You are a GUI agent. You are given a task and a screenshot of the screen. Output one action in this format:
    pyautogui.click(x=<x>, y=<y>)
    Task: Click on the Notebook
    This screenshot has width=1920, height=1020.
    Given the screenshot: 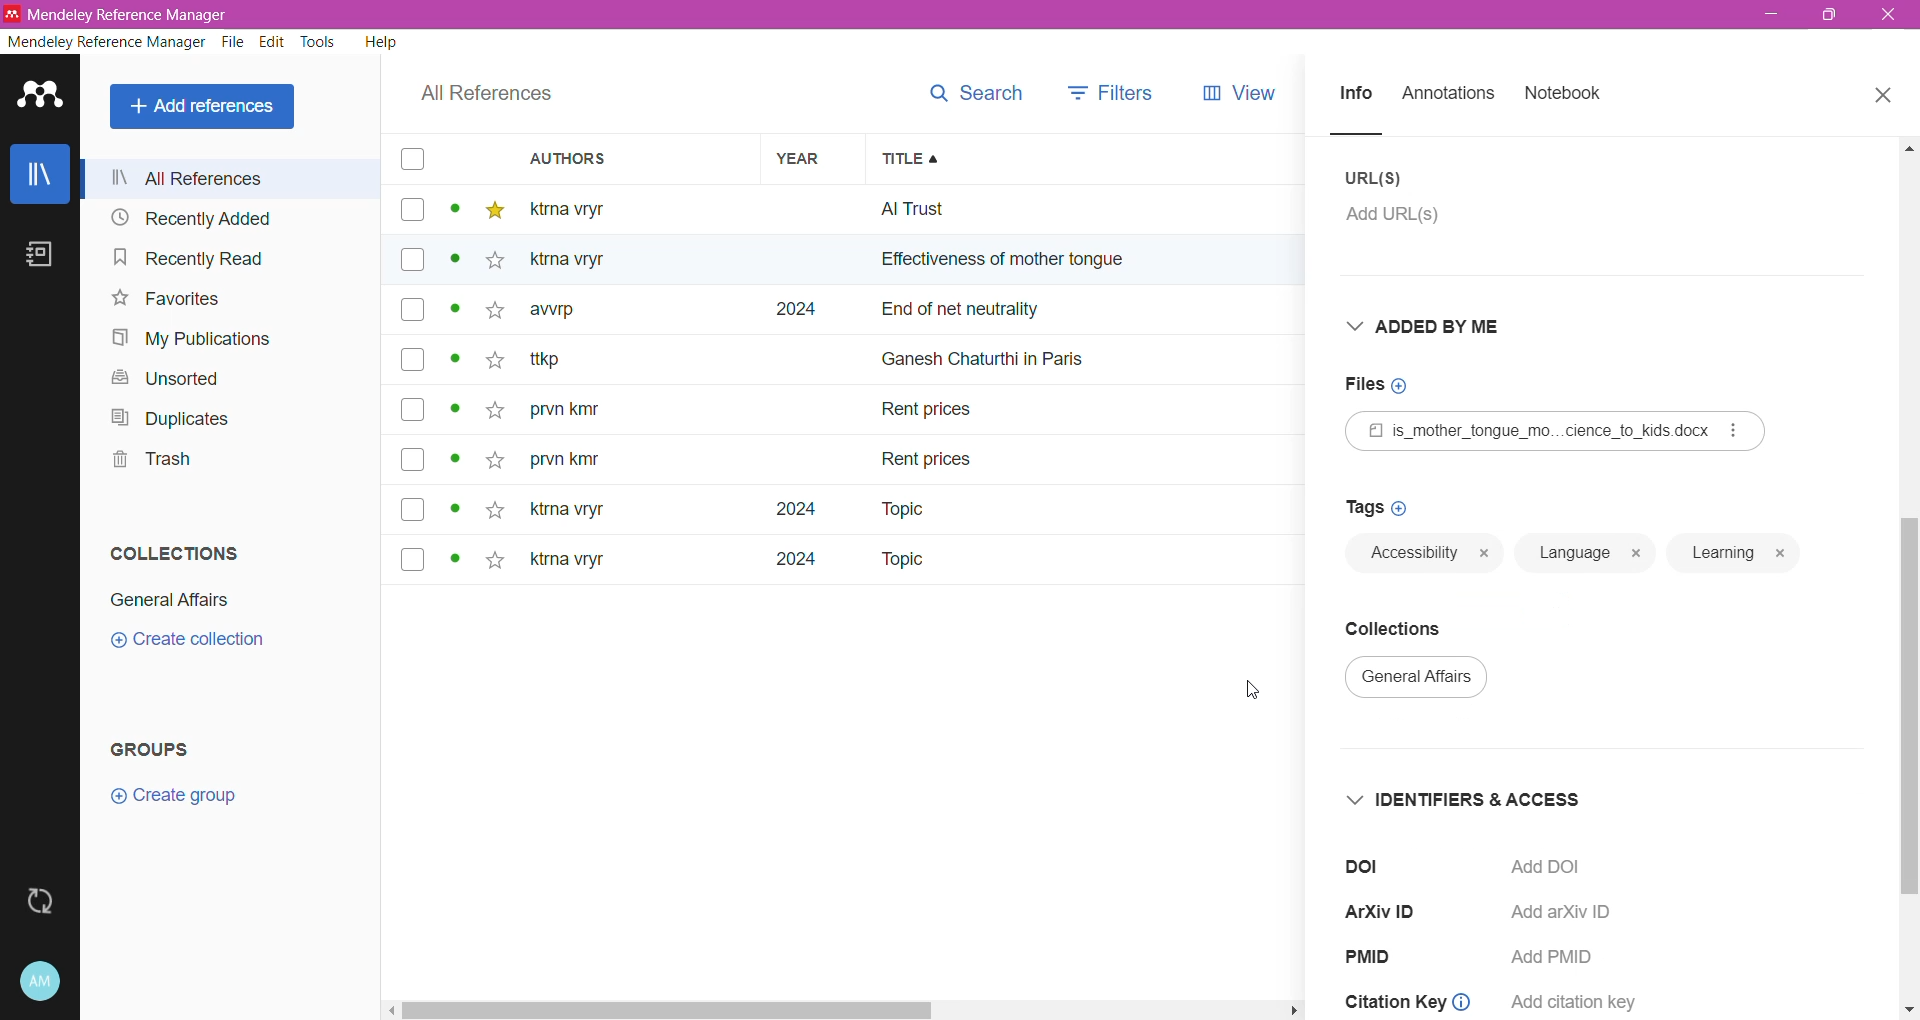 What is the action you would take?
    pyautogui.click(x=40, y=254)
    